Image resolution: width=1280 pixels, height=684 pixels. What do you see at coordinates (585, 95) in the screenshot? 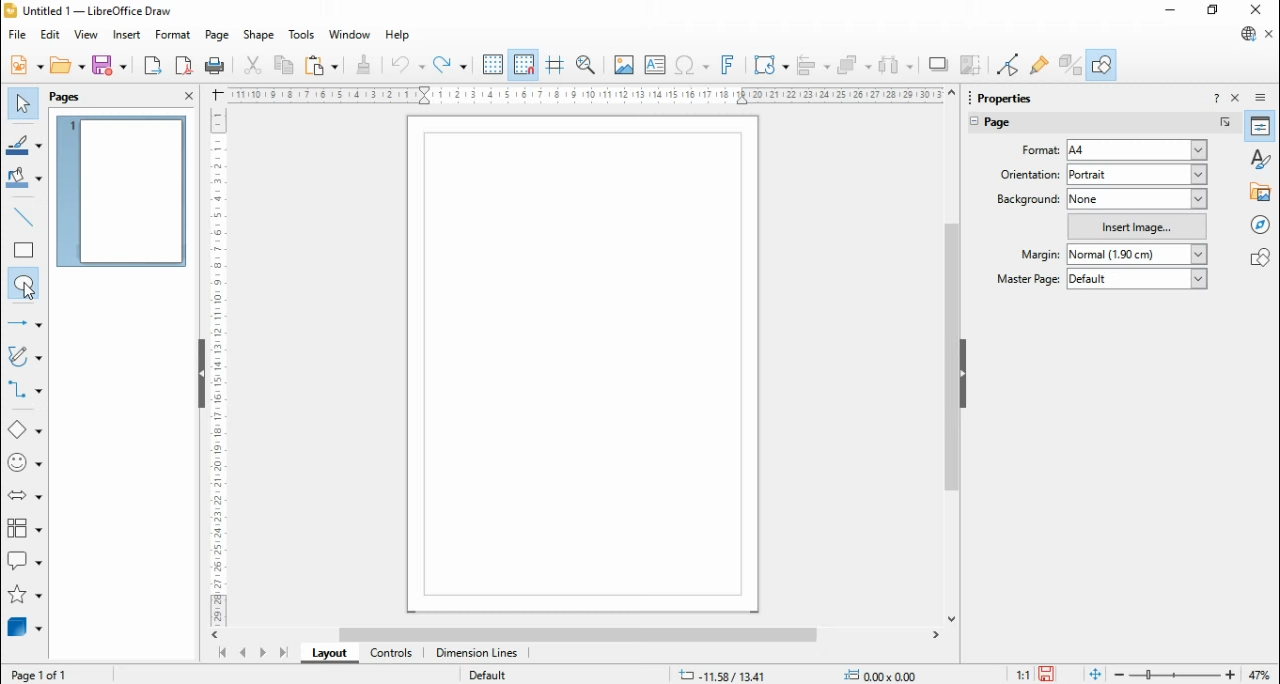
I see `Scale` at bounding box center [585, 95].